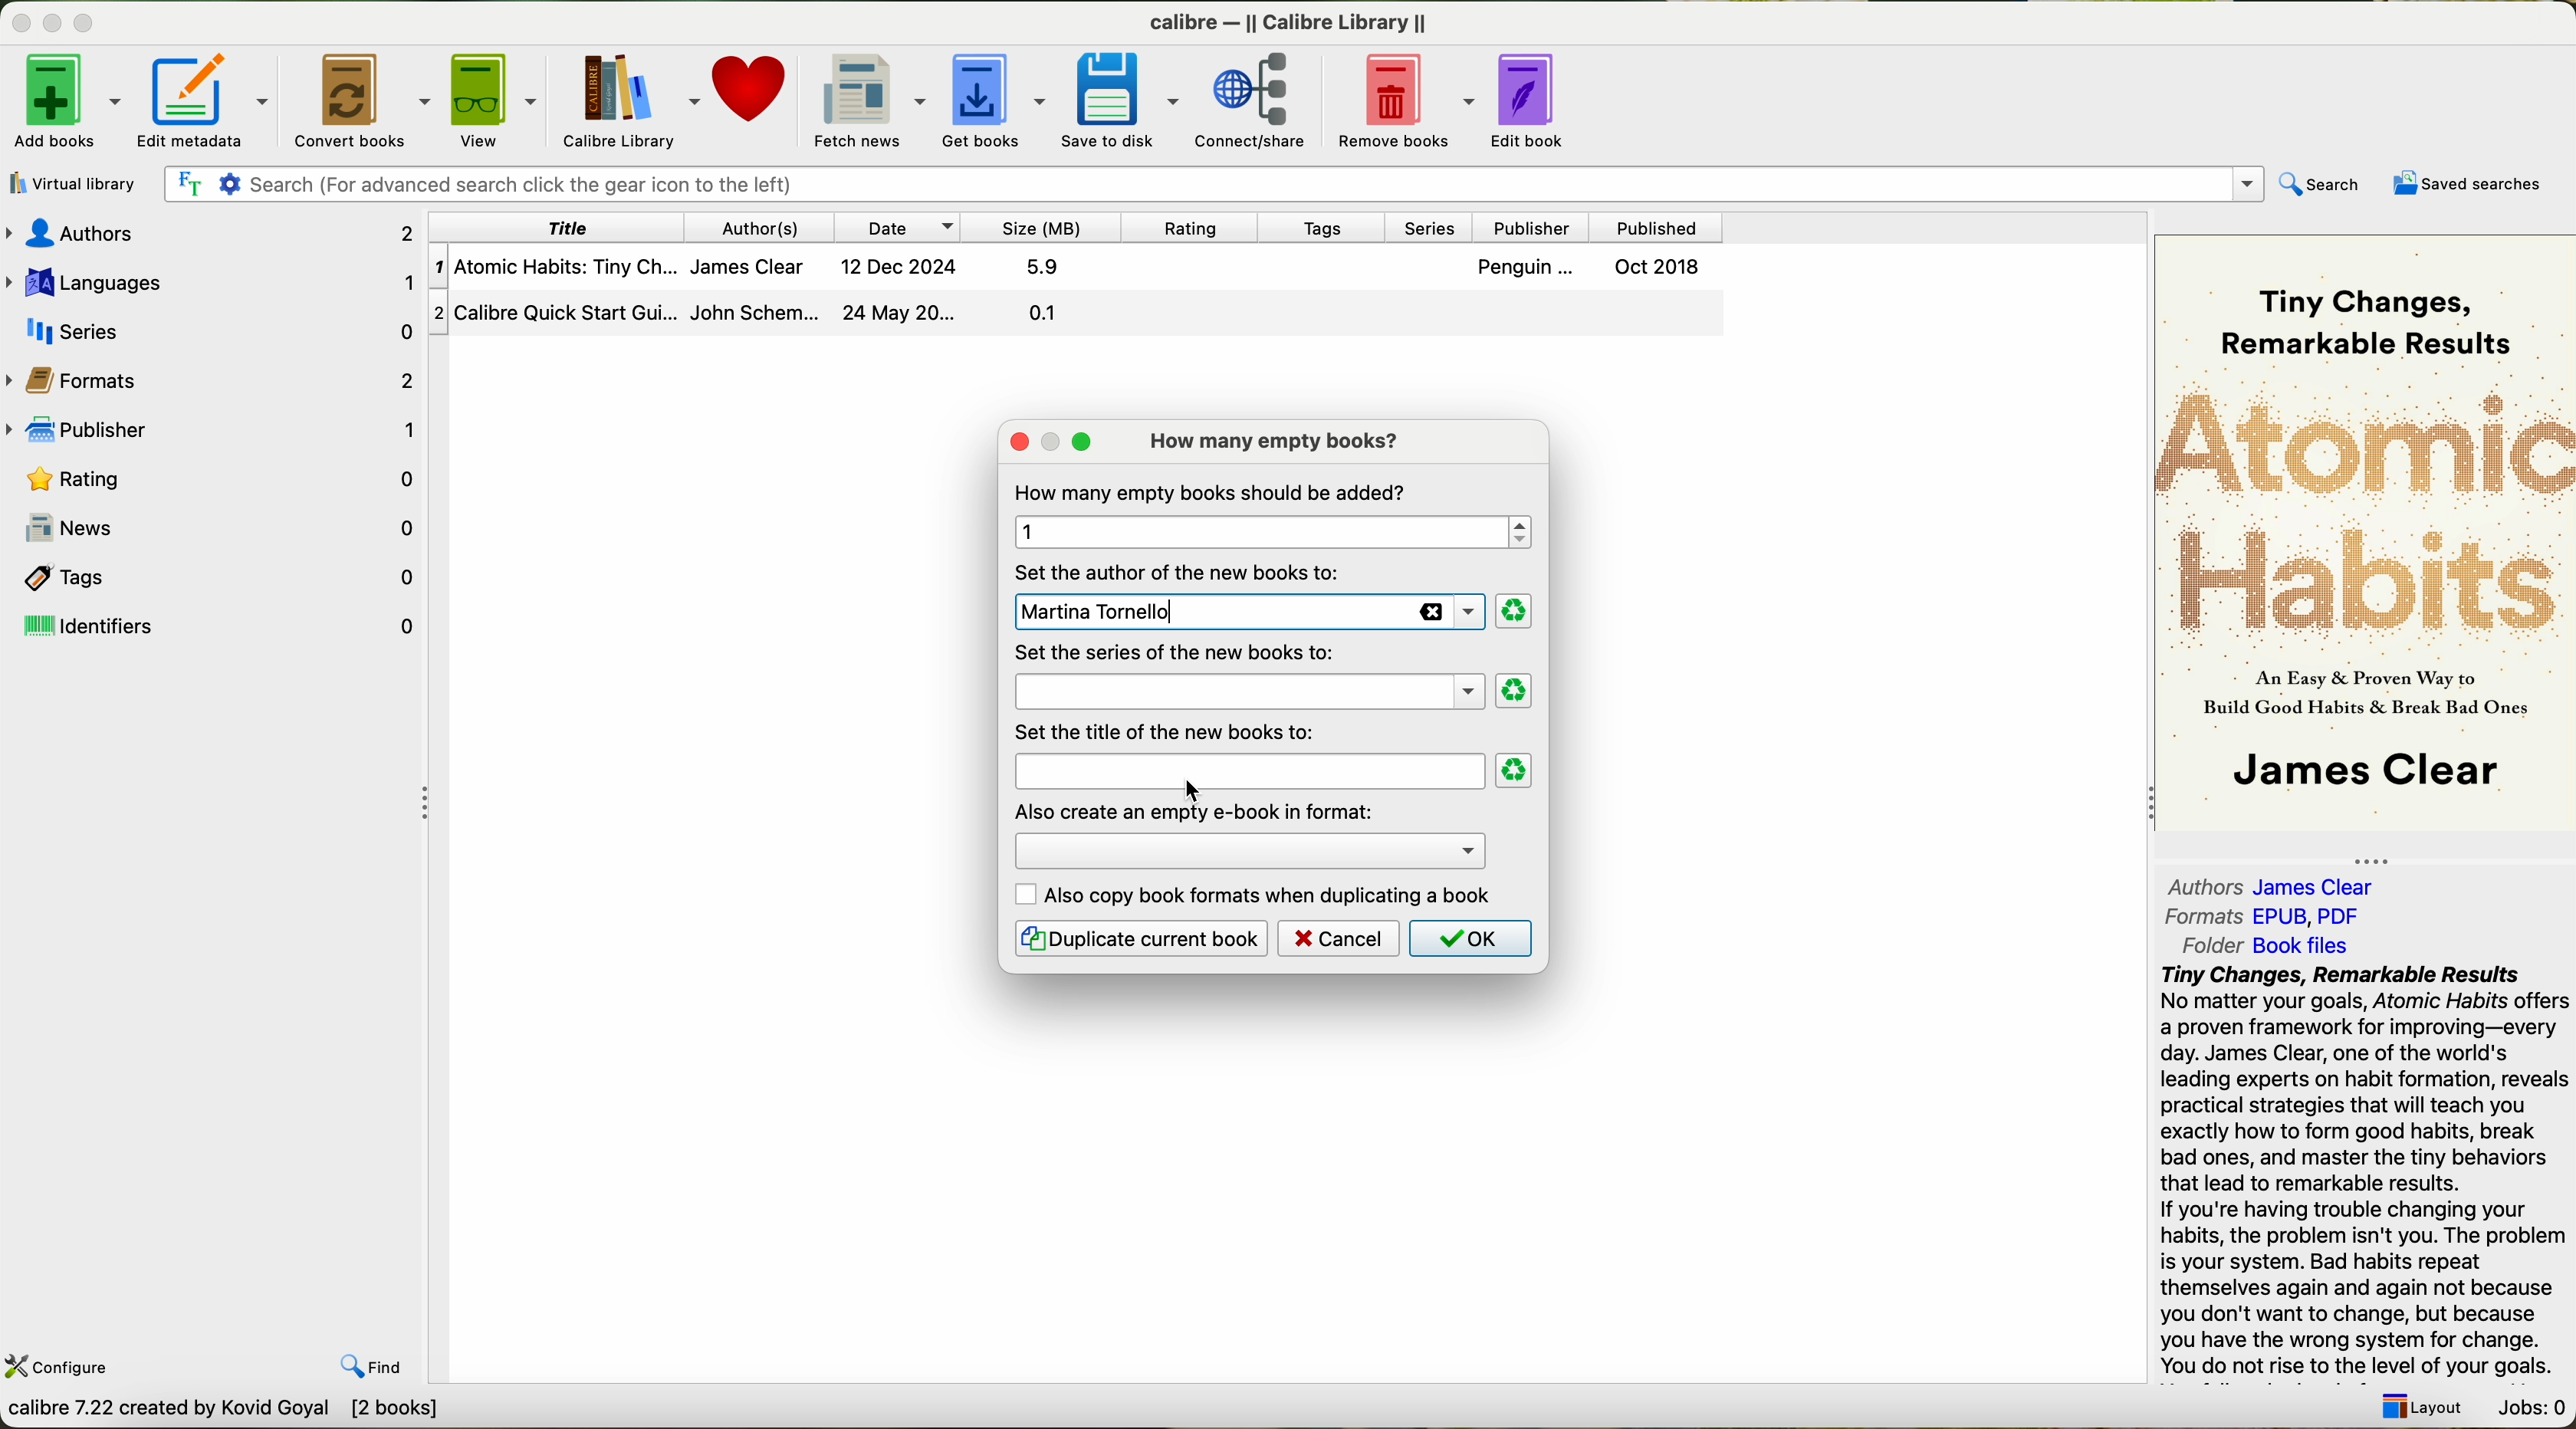  I want to click on duplicate current book, so click(1140, 938).